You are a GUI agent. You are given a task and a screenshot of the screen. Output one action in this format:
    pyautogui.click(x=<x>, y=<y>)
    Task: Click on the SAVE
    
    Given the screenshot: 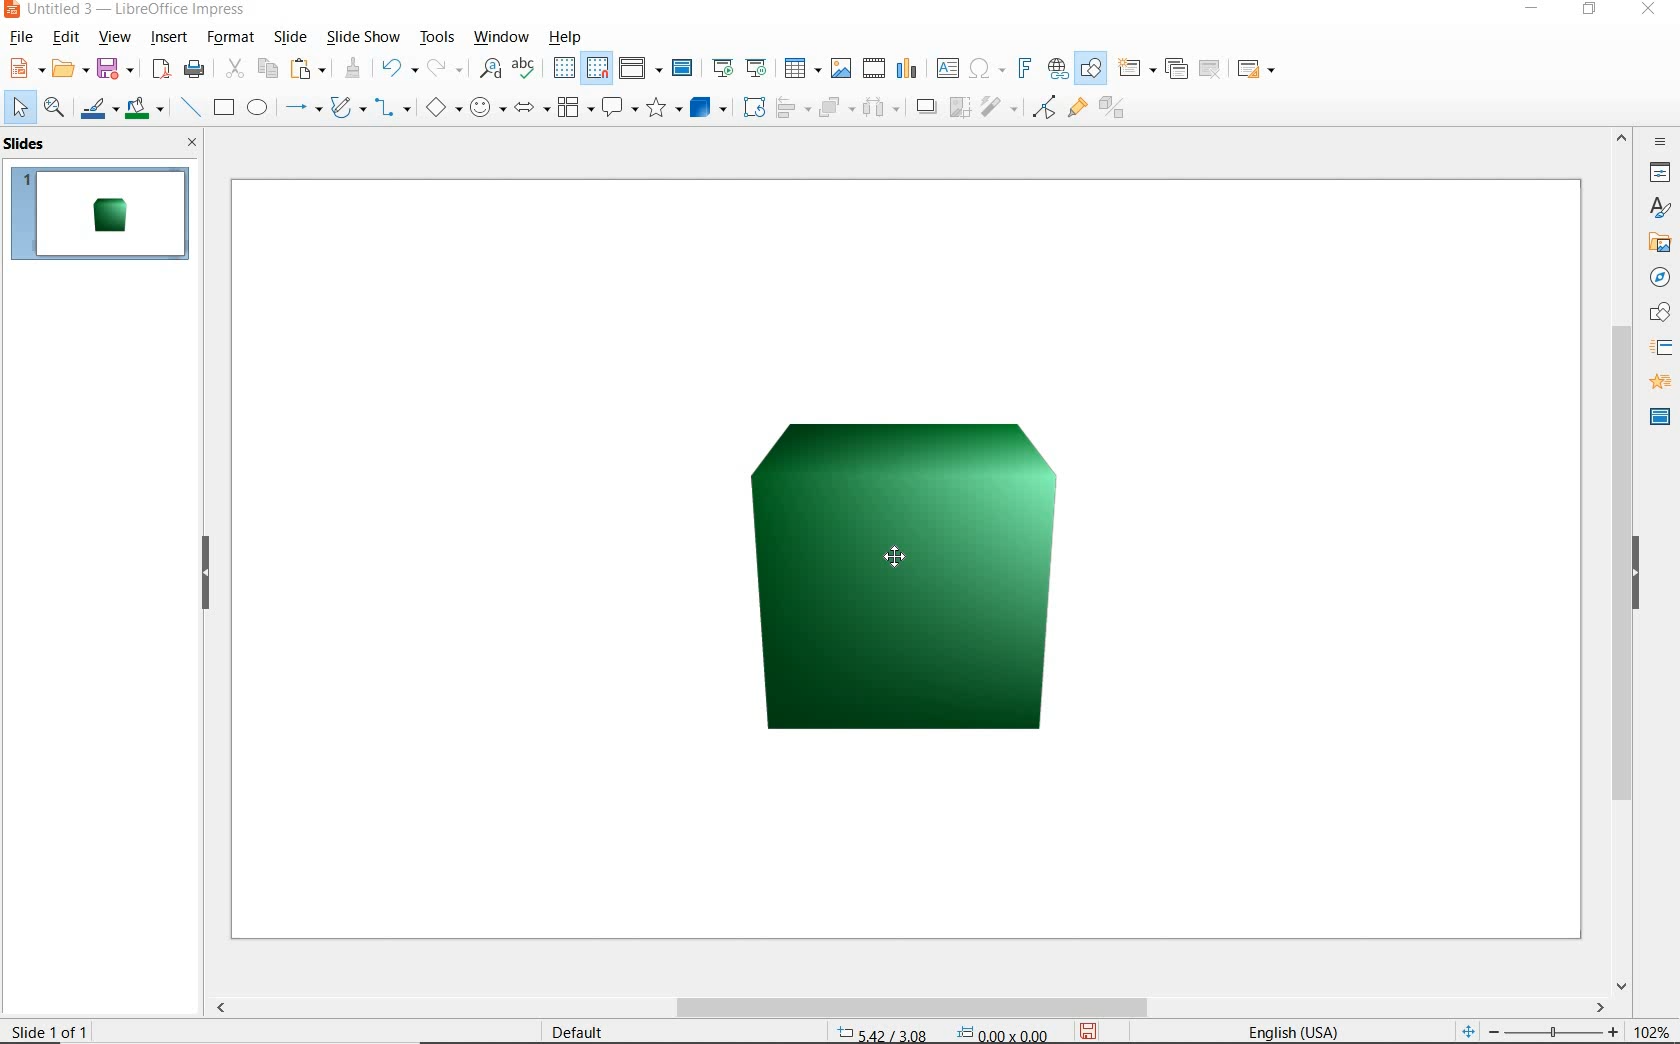 What is the action you would take?
    pyautogui.click(x=1094, y=1030)
    